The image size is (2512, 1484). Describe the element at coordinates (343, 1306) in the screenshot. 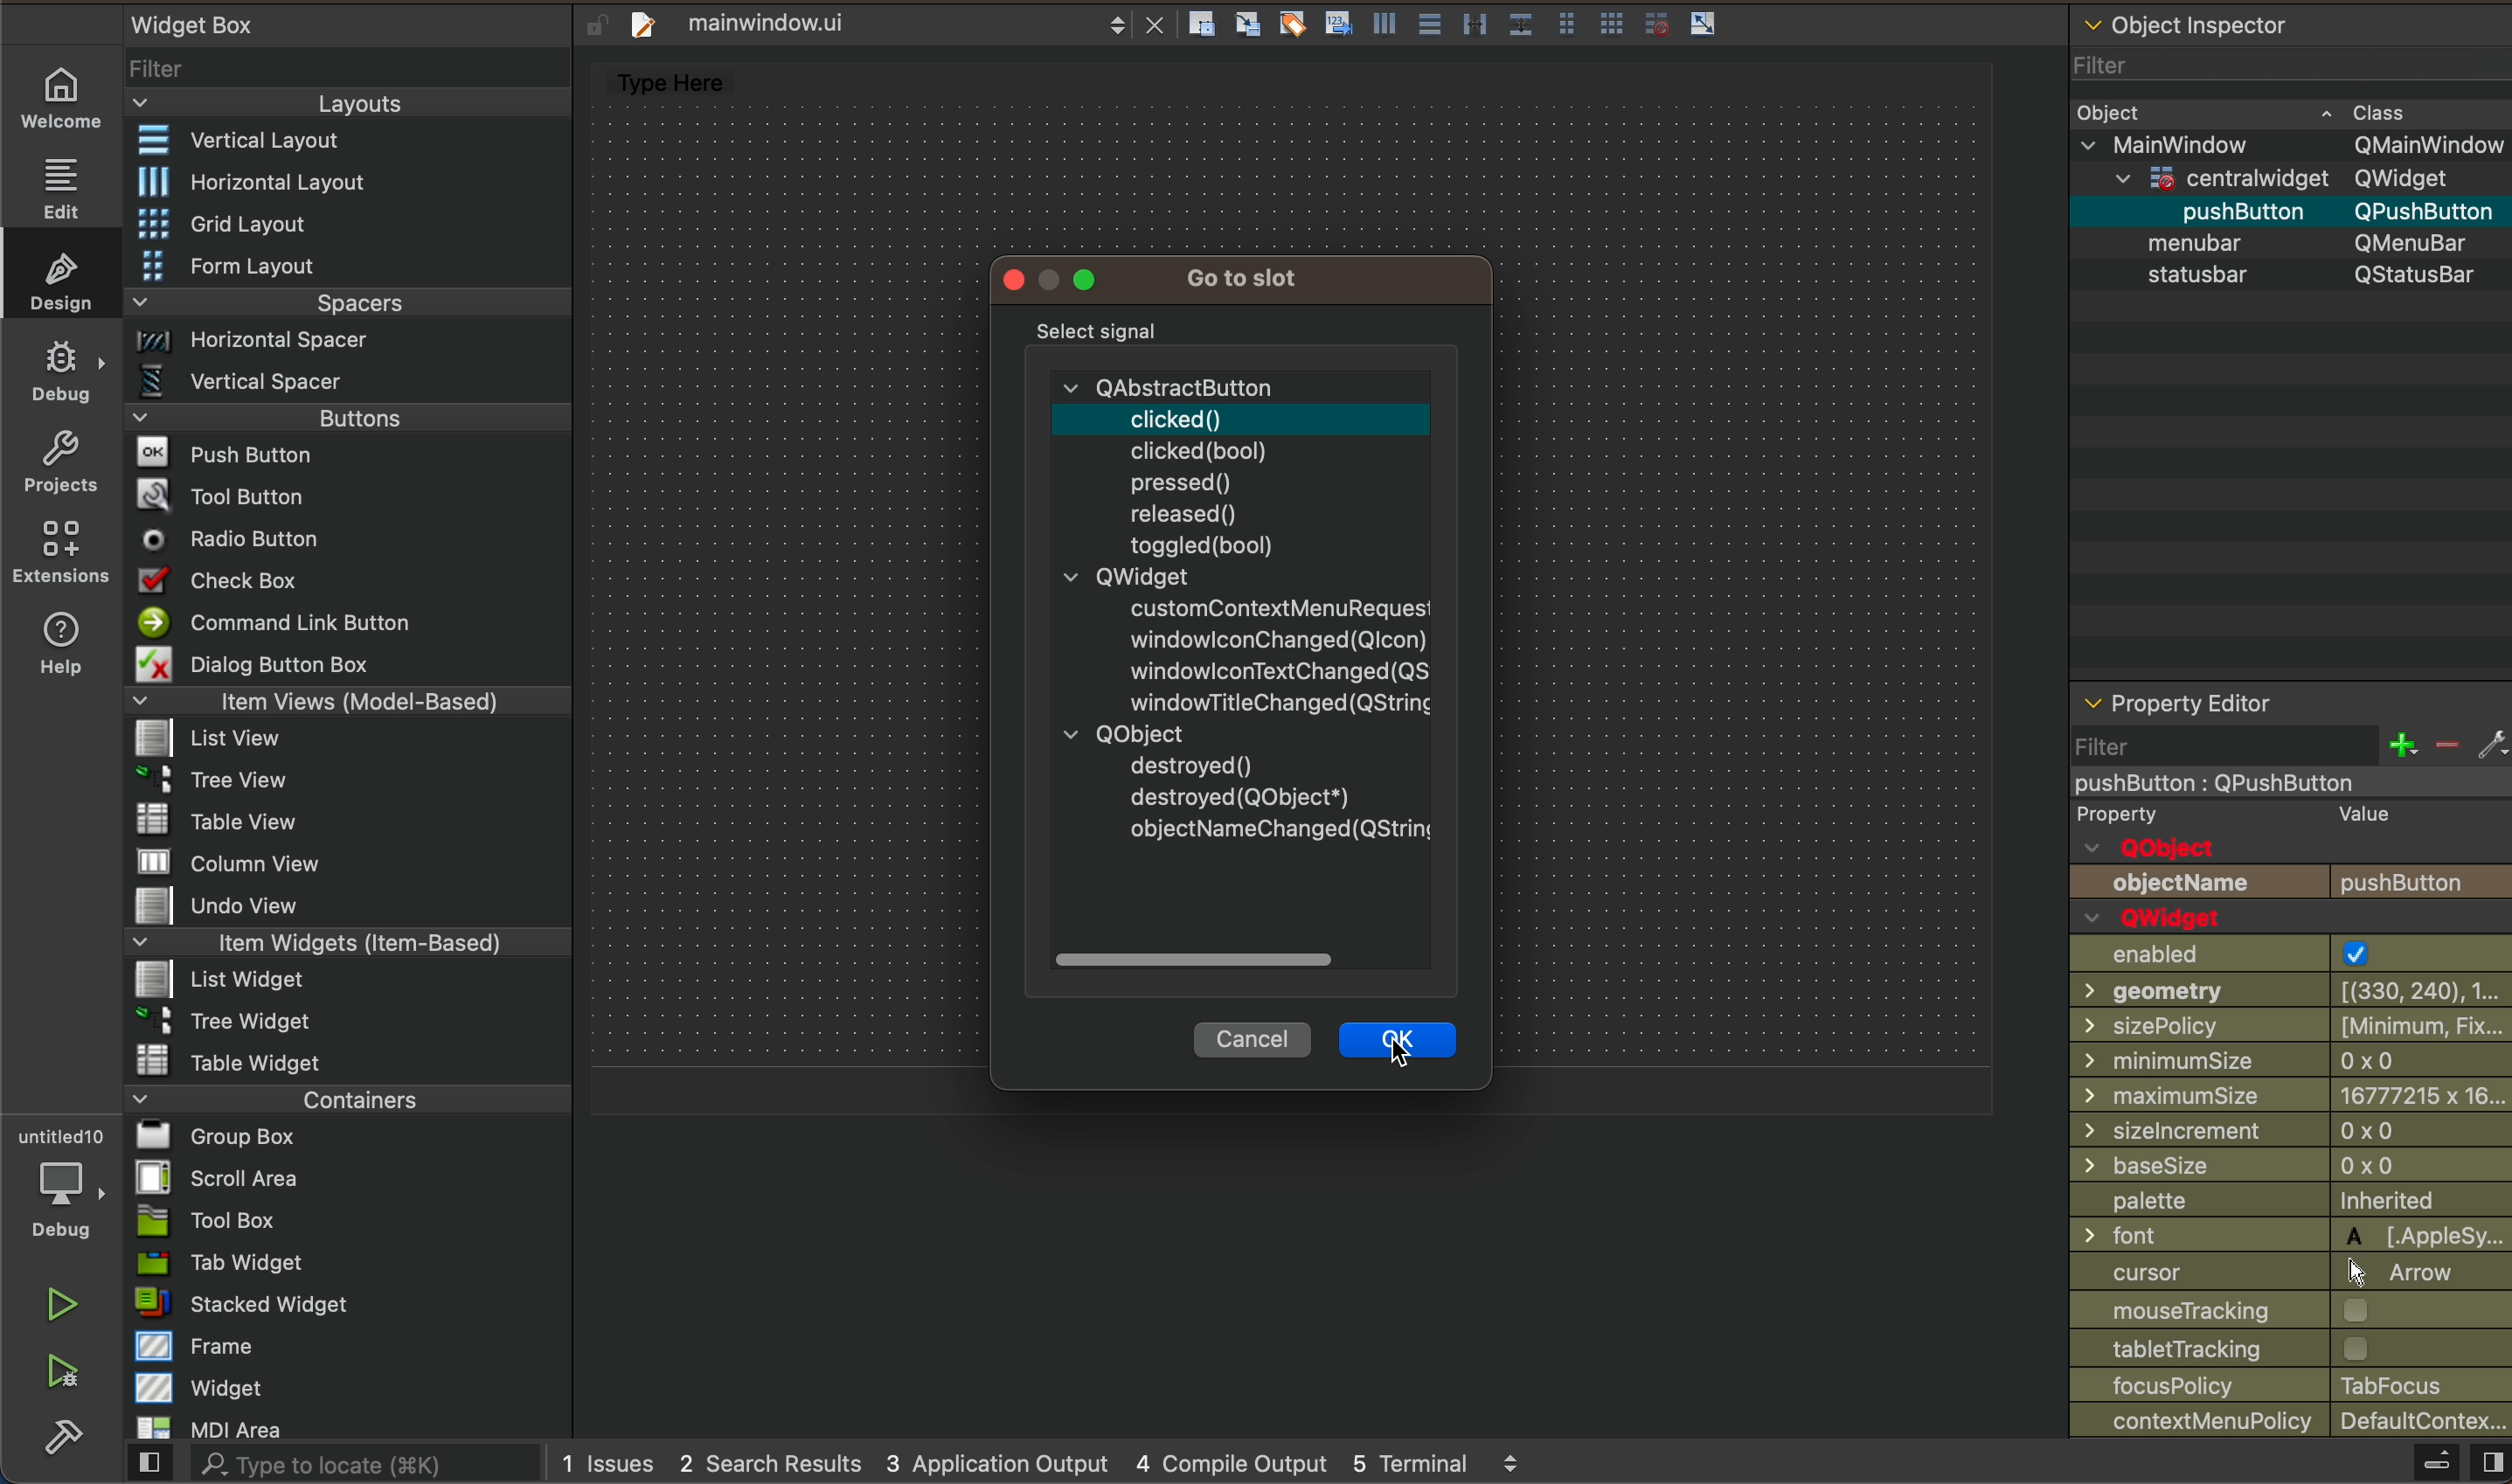

I see `stacked widget` at that location.